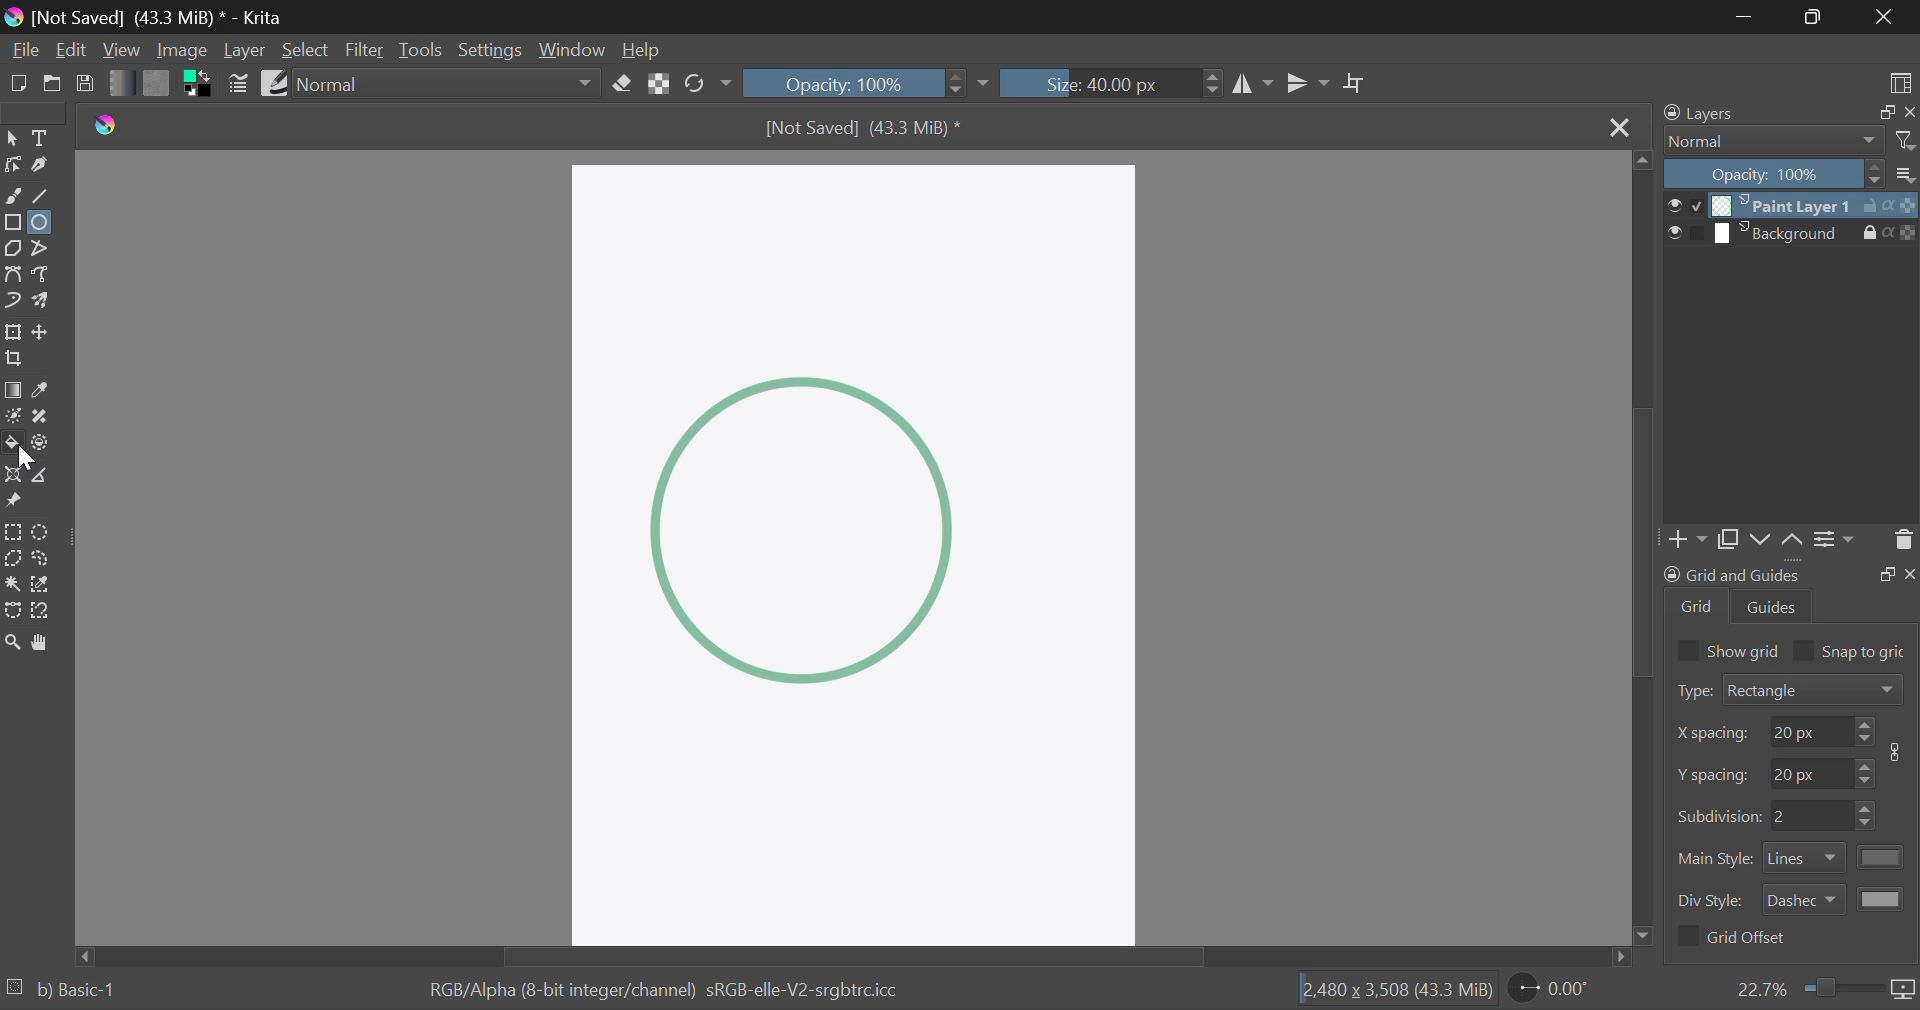 The height and width of the screenshot is (1010, 1920). I want to click on Eyedropper, so click(44, 389).